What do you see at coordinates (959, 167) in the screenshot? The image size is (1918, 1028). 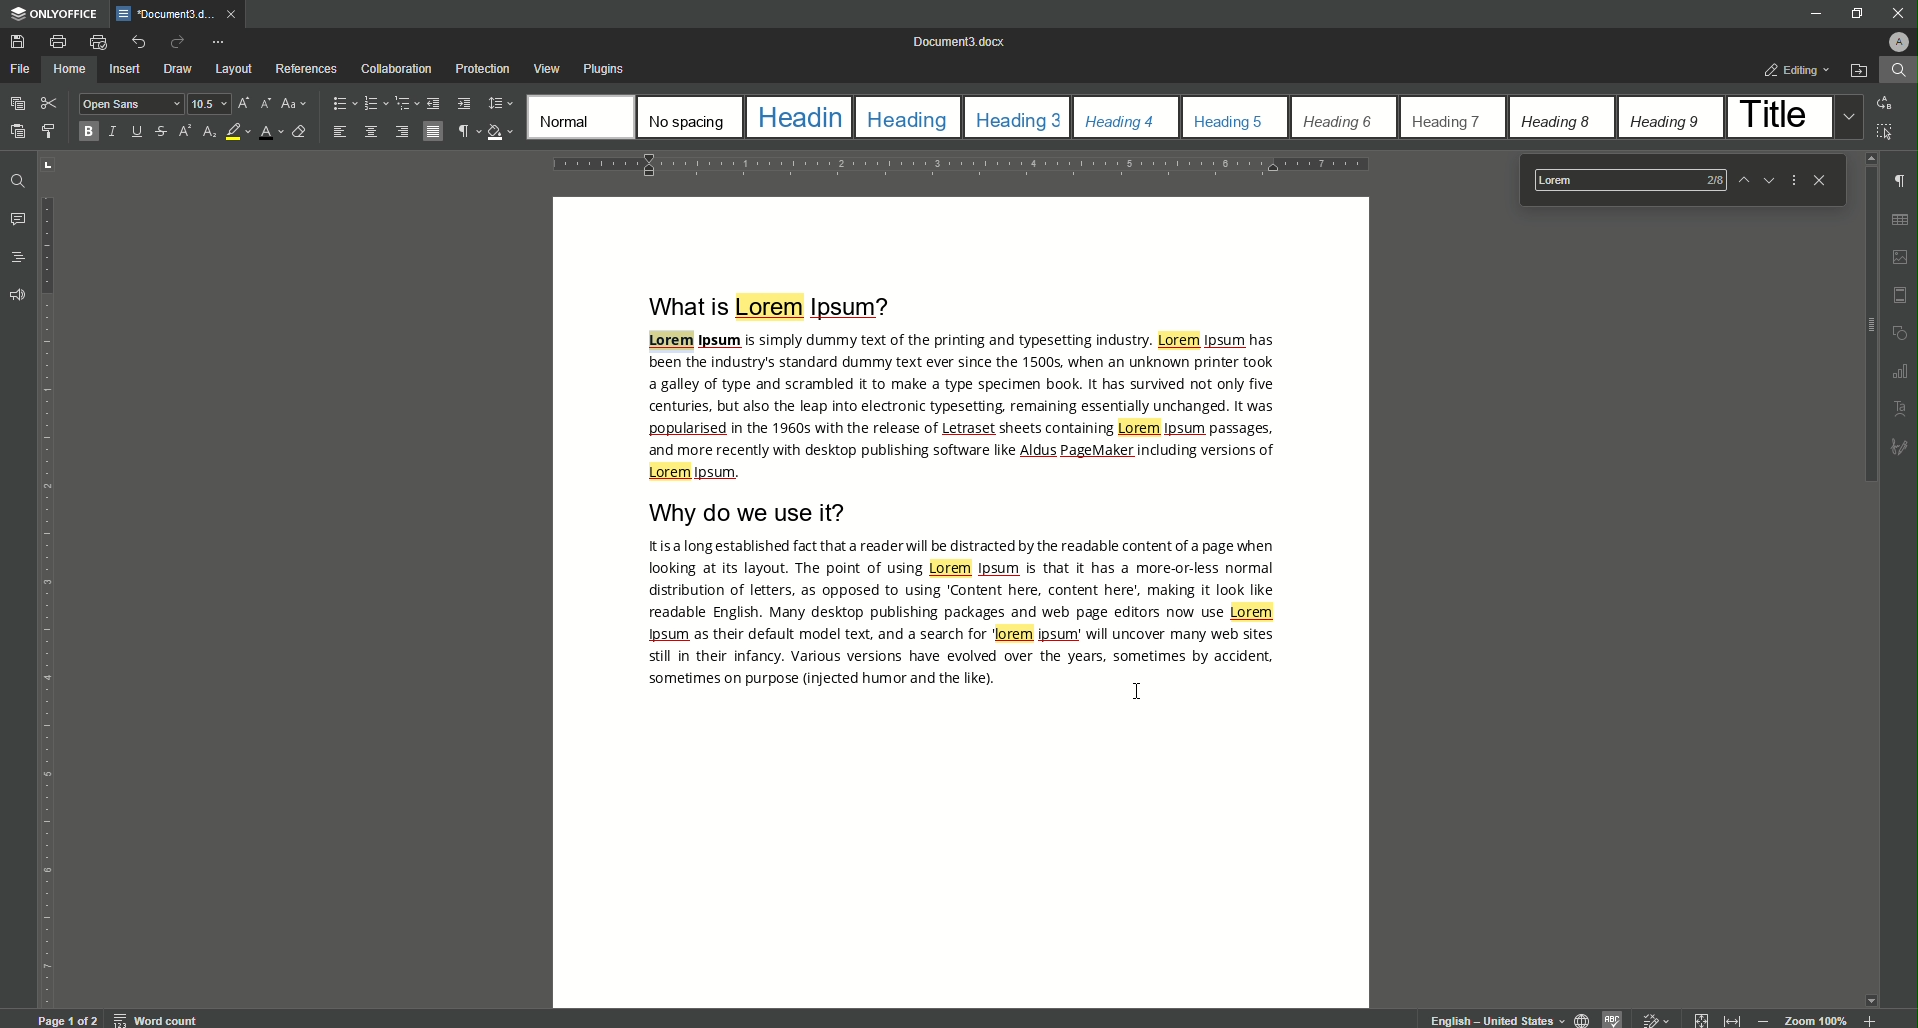 I see `horizontal scale` at bounding box center [959, 167].